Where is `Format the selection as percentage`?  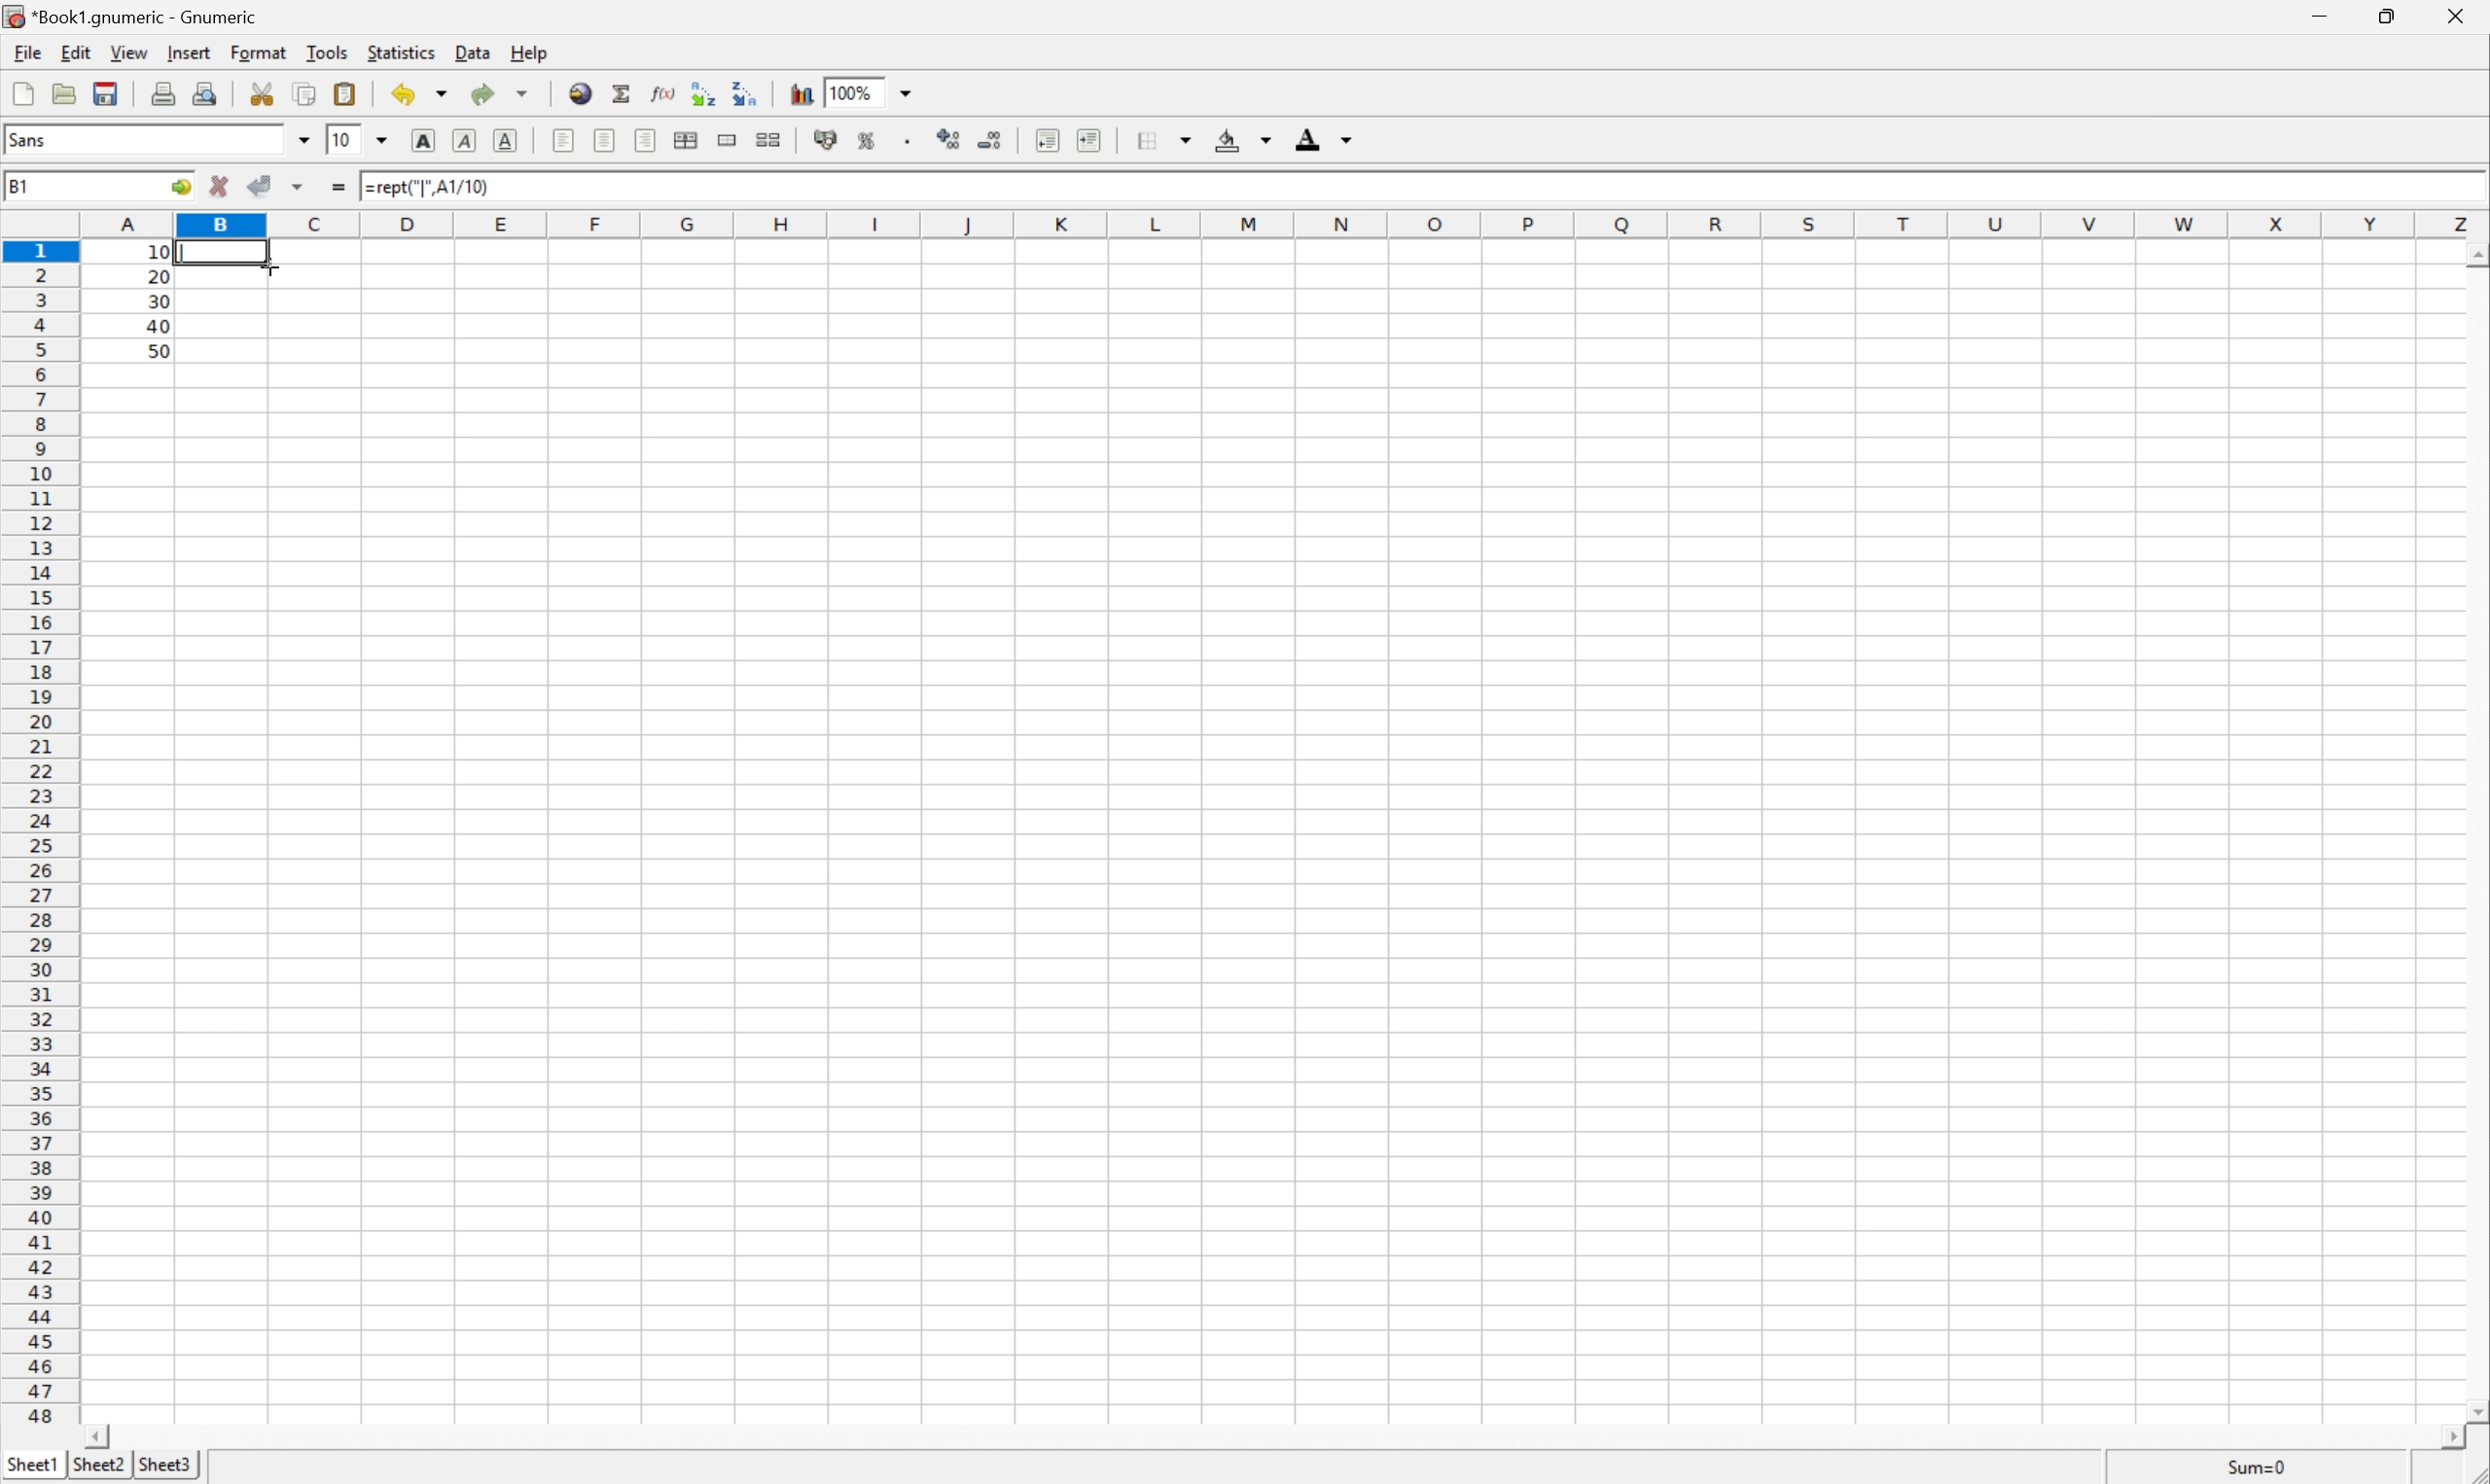
Format the selection as percentage is located at coordinates (862, 140).